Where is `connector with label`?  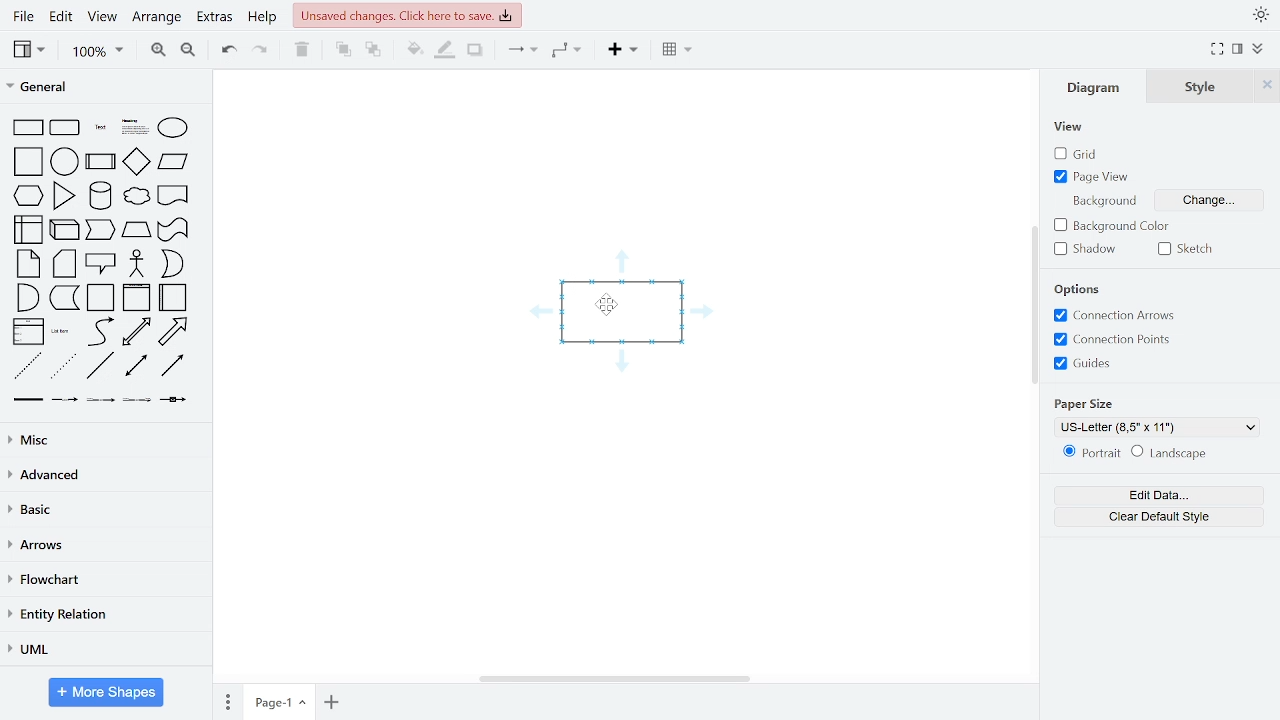 connector with label is located at coordinates (66, 399).